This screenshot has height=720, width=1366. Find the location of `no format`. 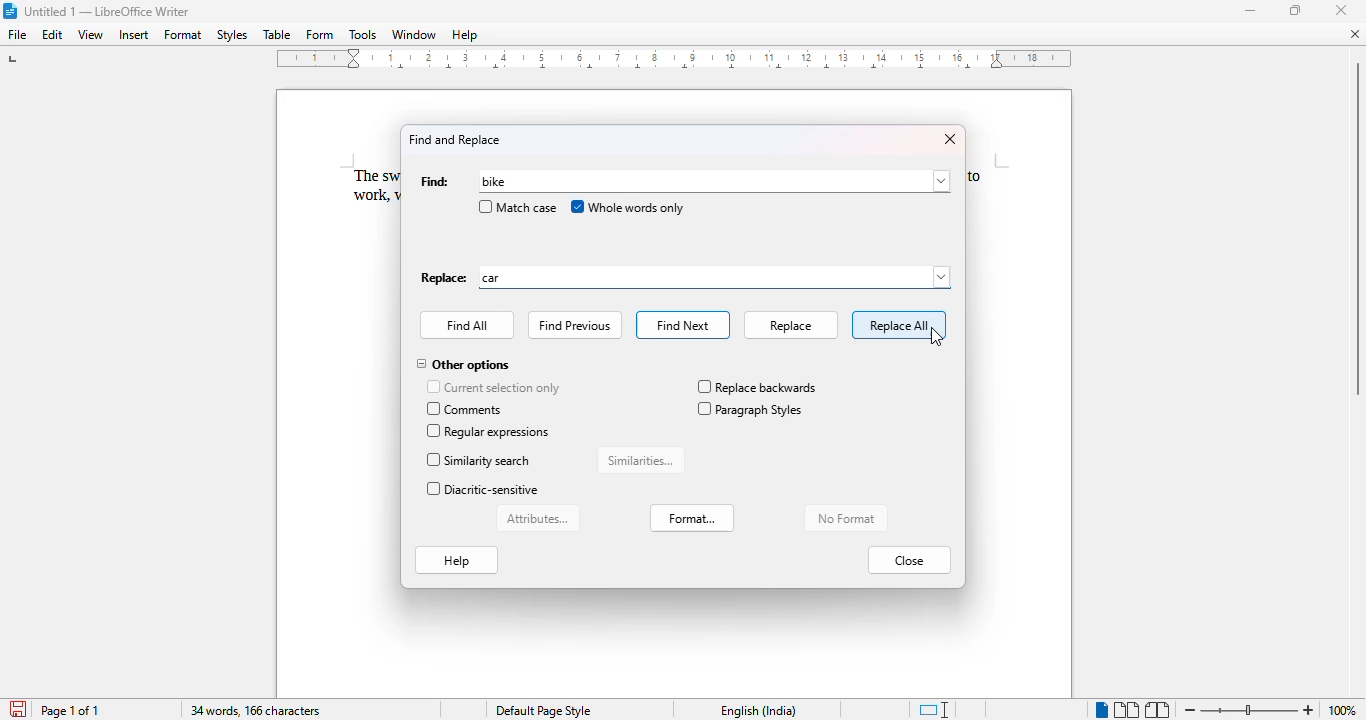

no format is located at coordinates (844, 517).